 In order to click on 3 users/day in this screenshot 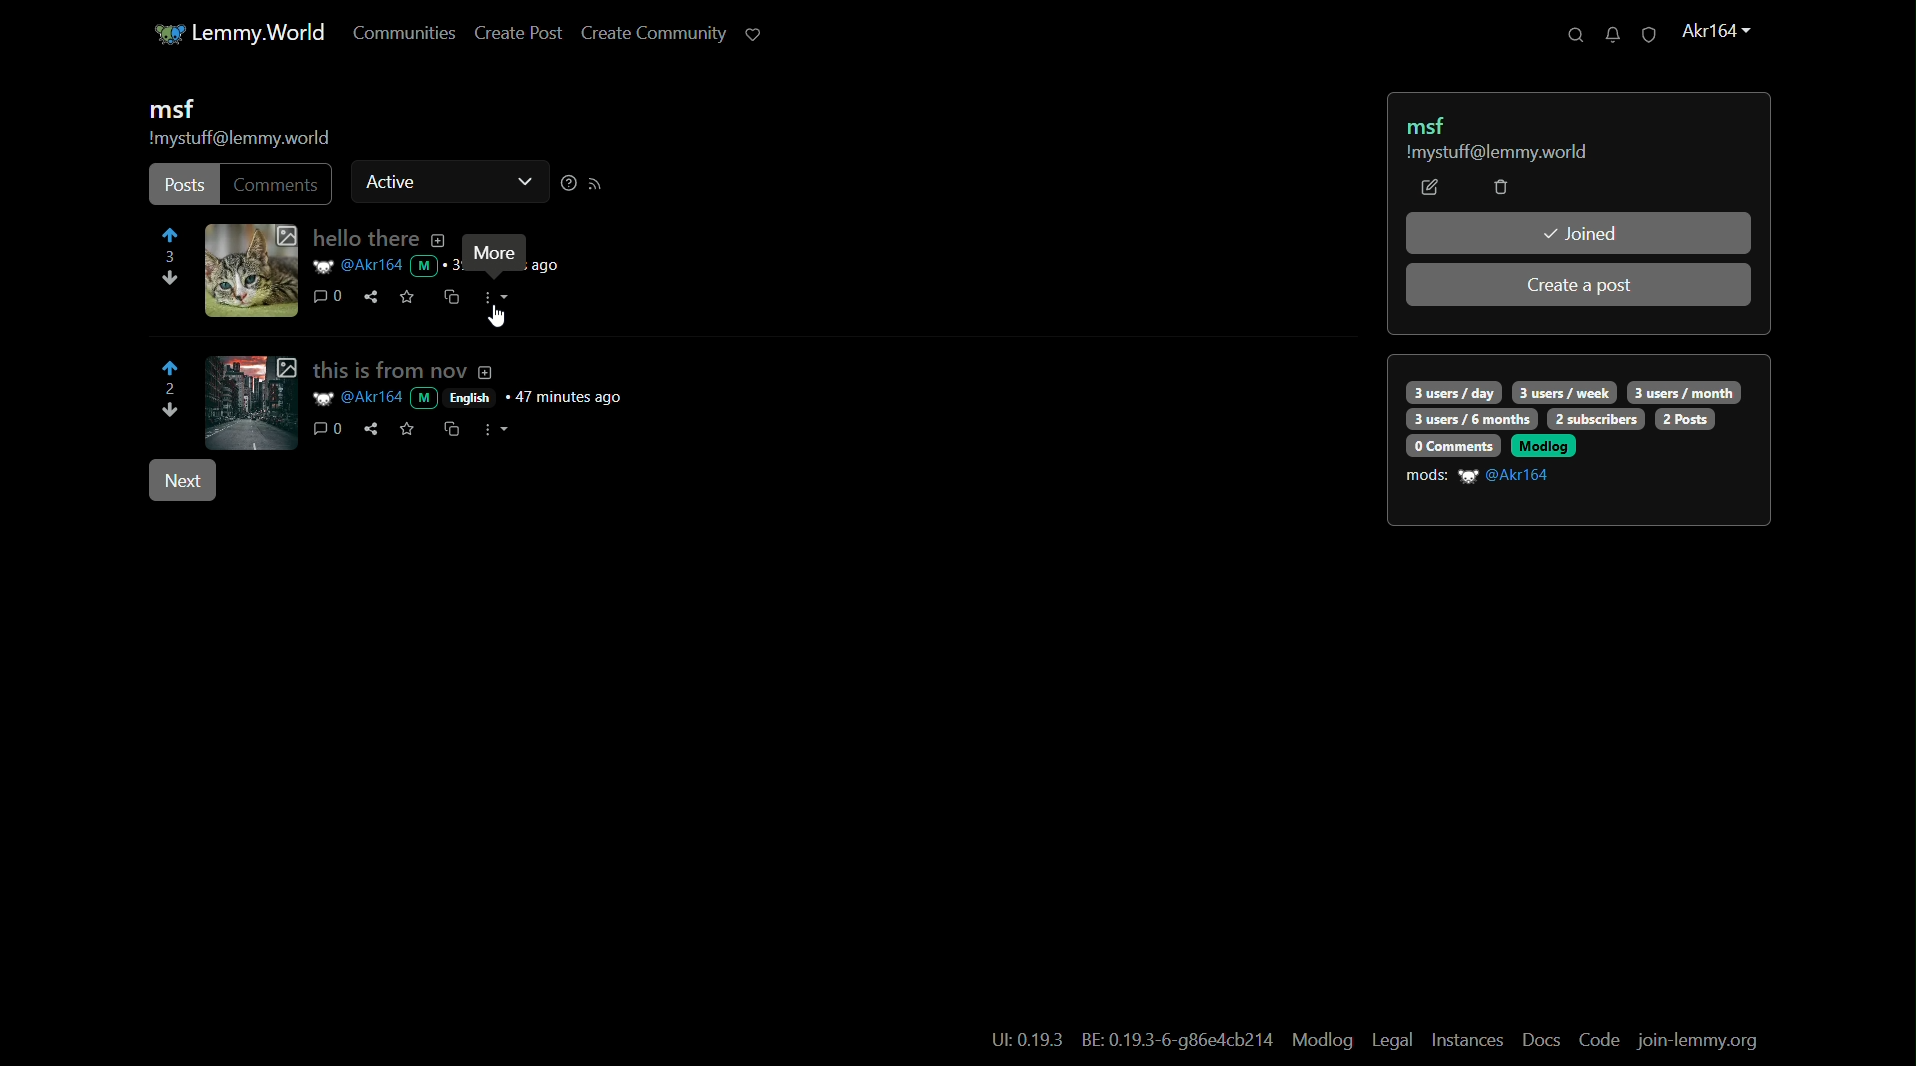, I will do `click(1452, 392)`.